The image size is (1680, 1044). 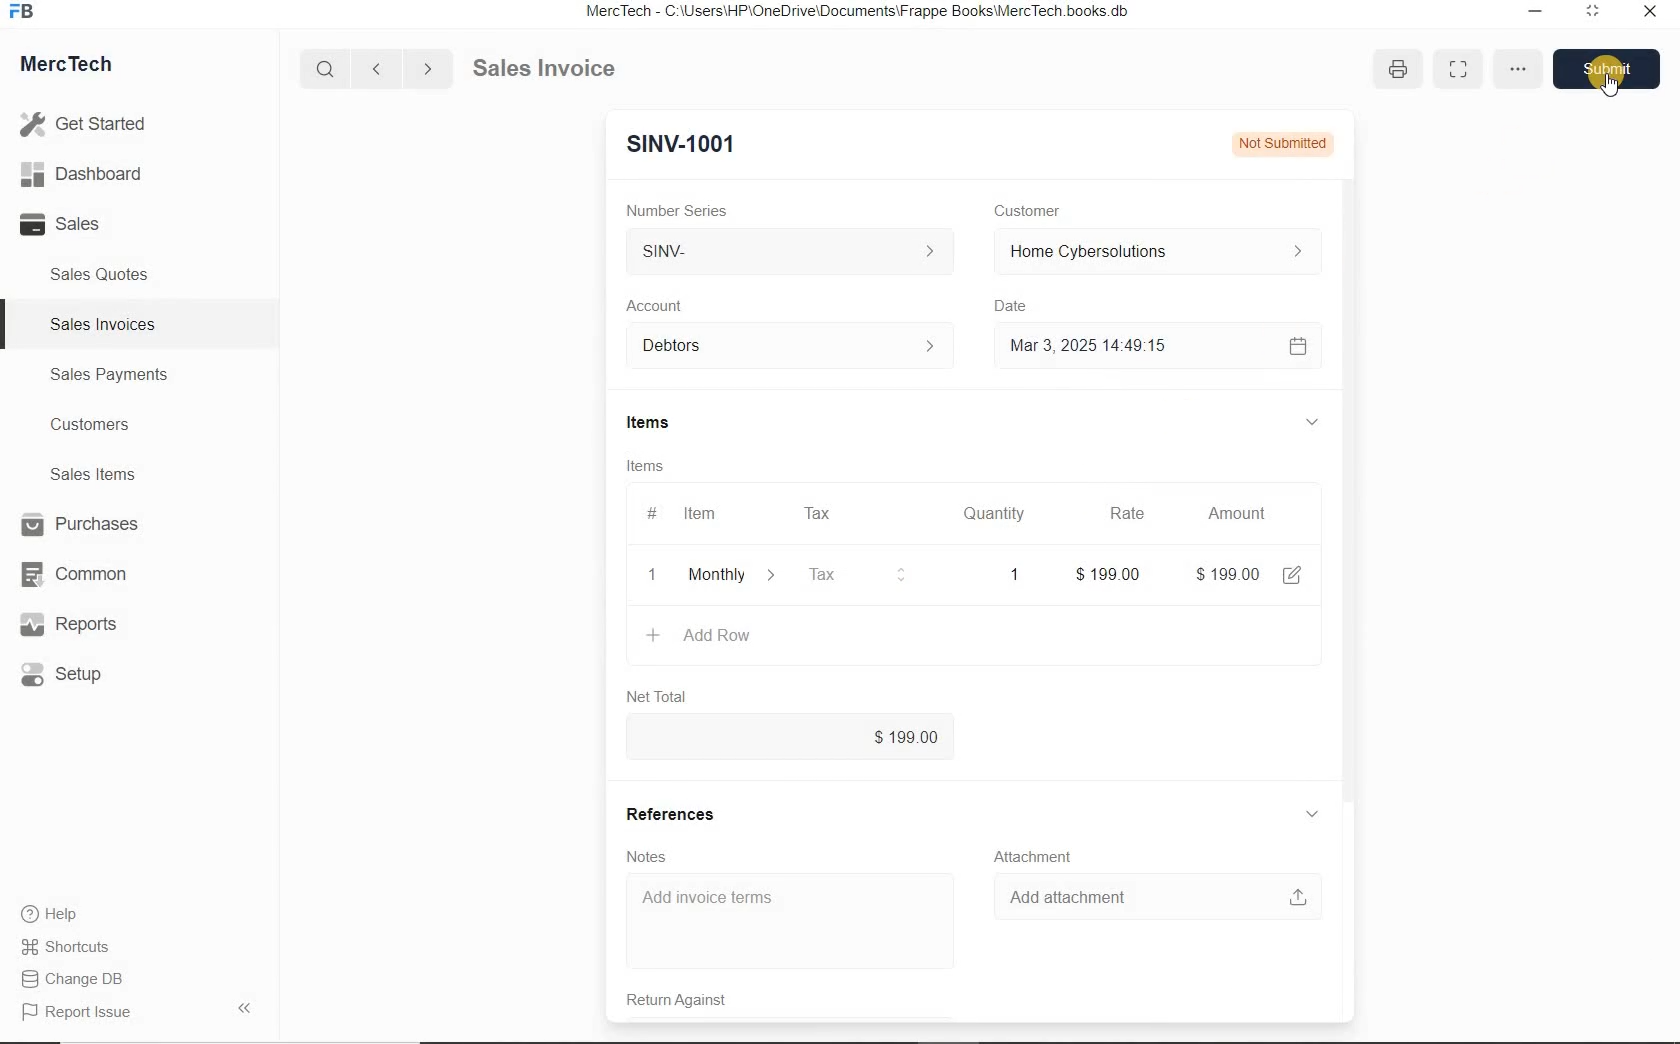 What do you see at coordinates (90, 224) in the screenshot?
I see `Sales` at bounding box center [90, 224].